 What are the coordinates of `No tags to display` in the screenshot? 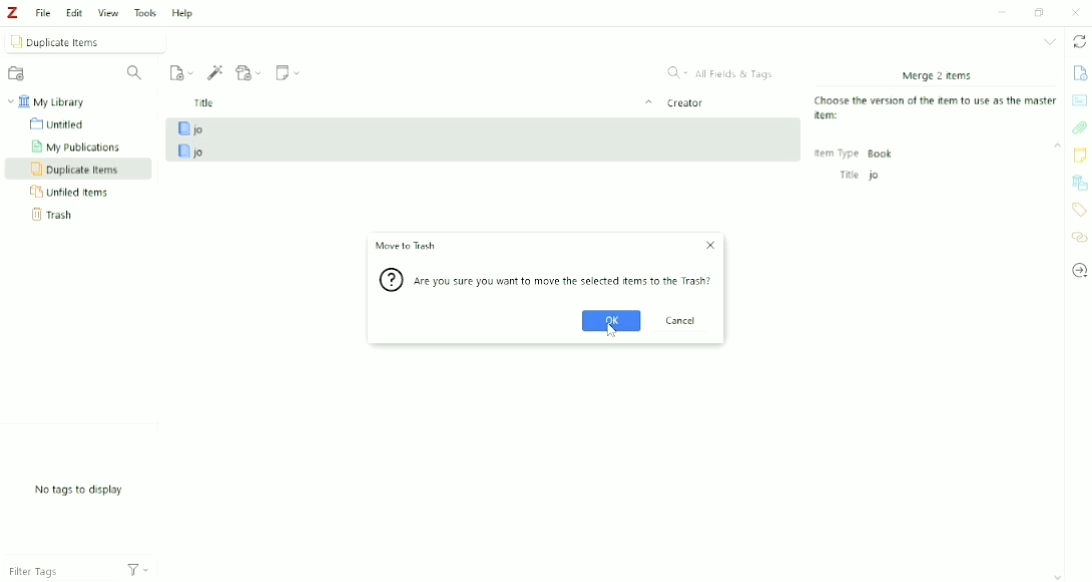 It's located at (78, 491).